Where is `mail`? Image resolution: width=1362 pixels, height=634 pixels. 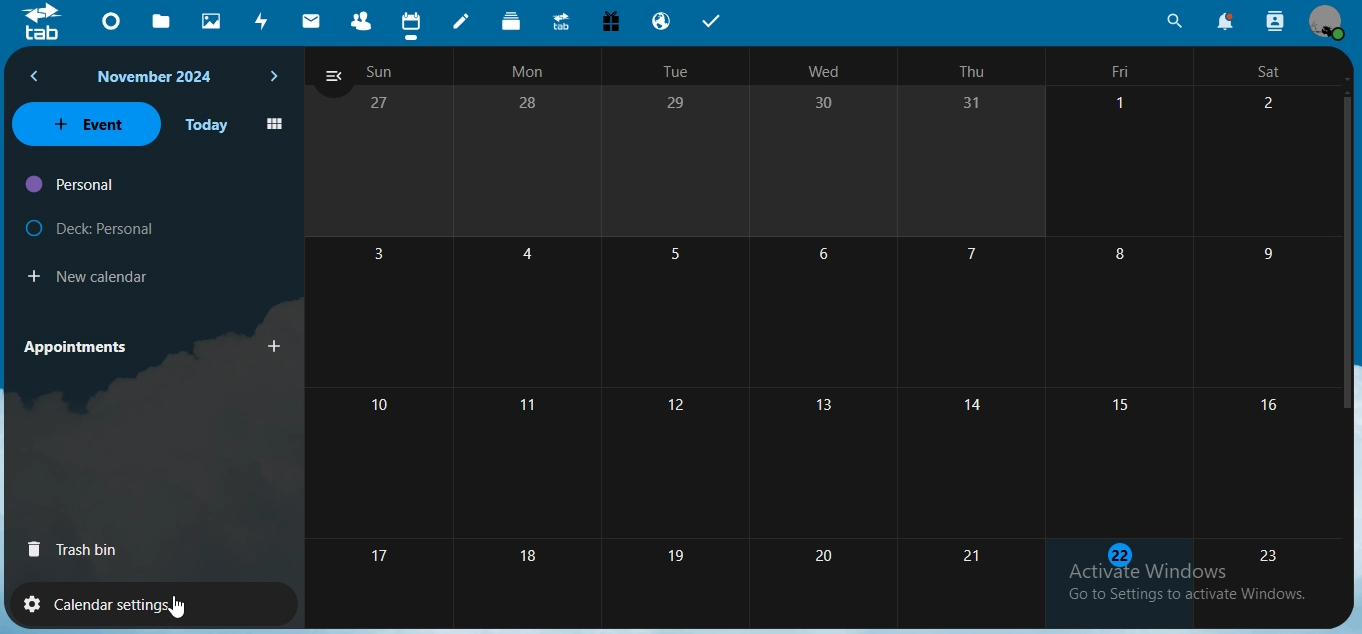 mail is located at coordinates (314, 19).